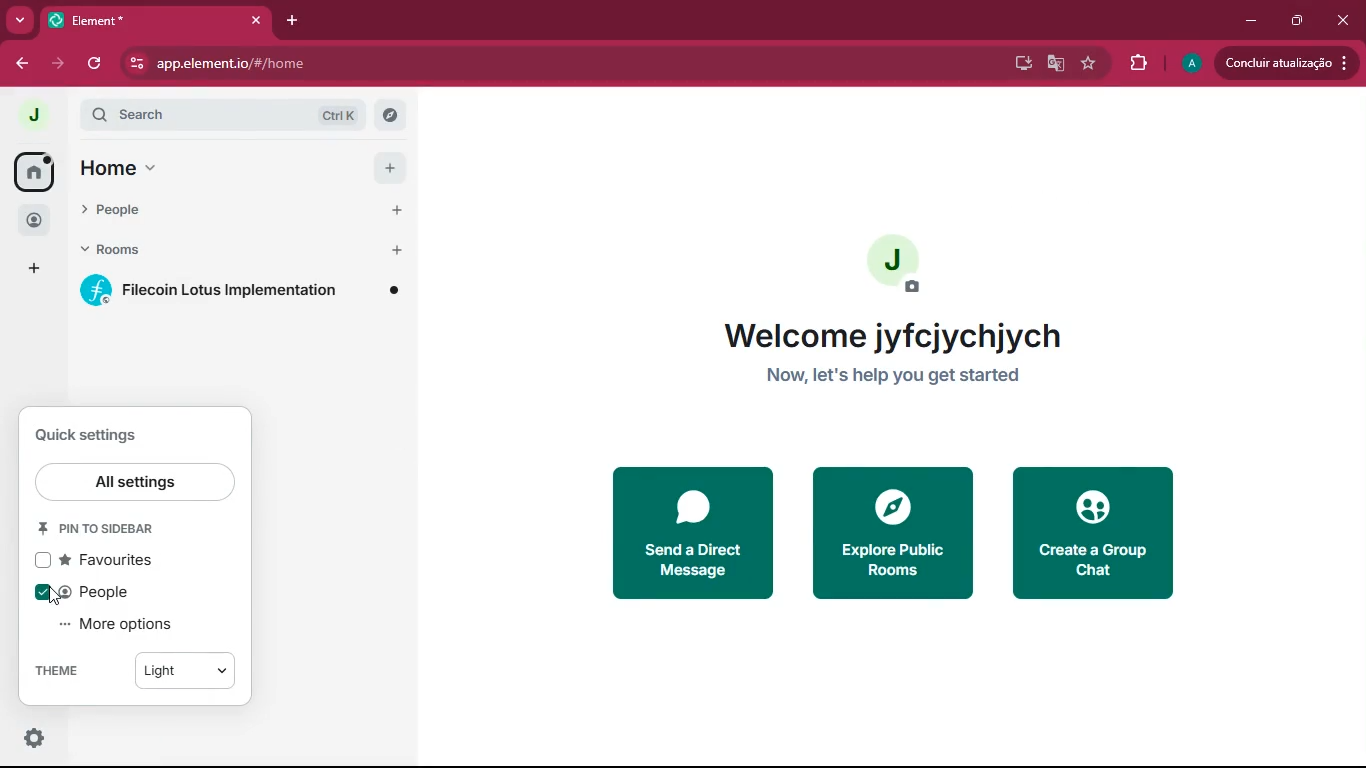 This screenshot has height=768, width=1366. I want to click on favourites, so click(107, 559).